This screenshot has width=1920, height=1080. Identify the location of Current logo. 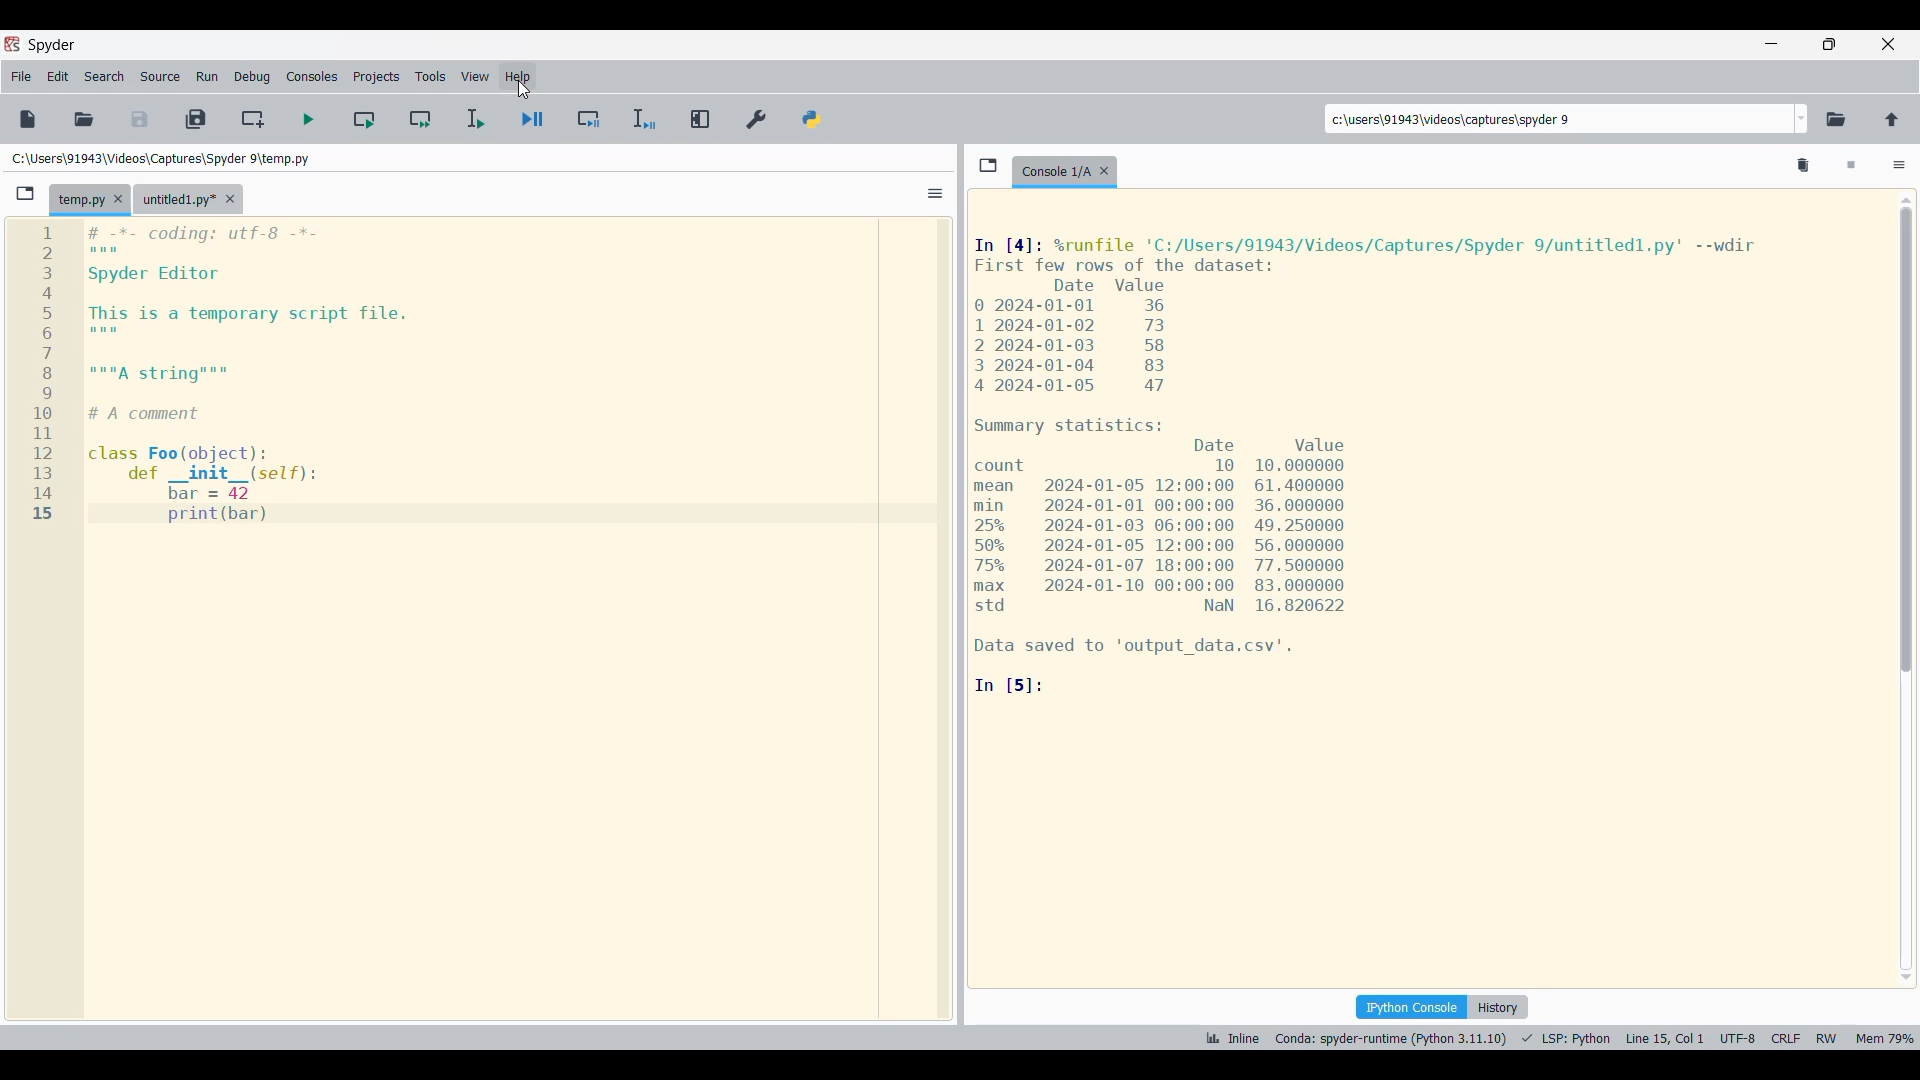
(454, 375).